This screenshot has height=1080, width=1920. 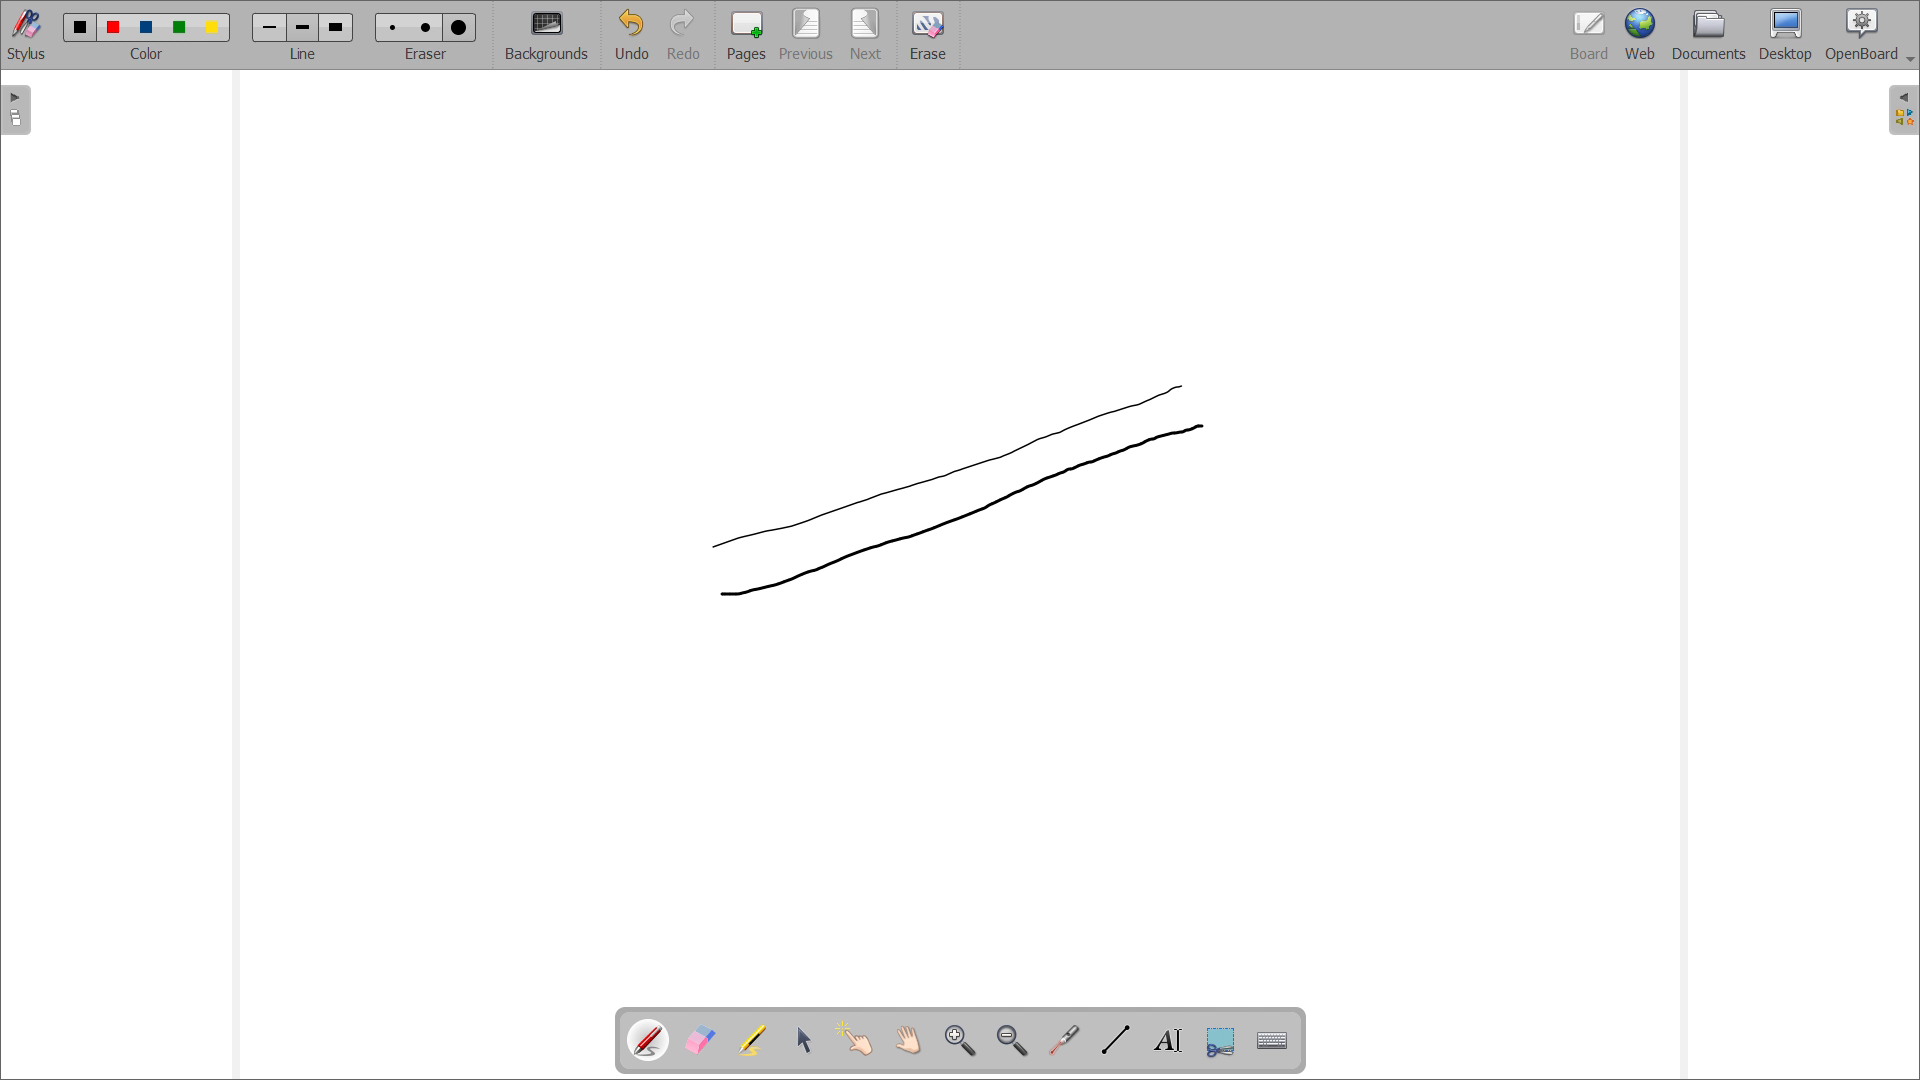 I want to click on next page, so click(x=867, y=35).